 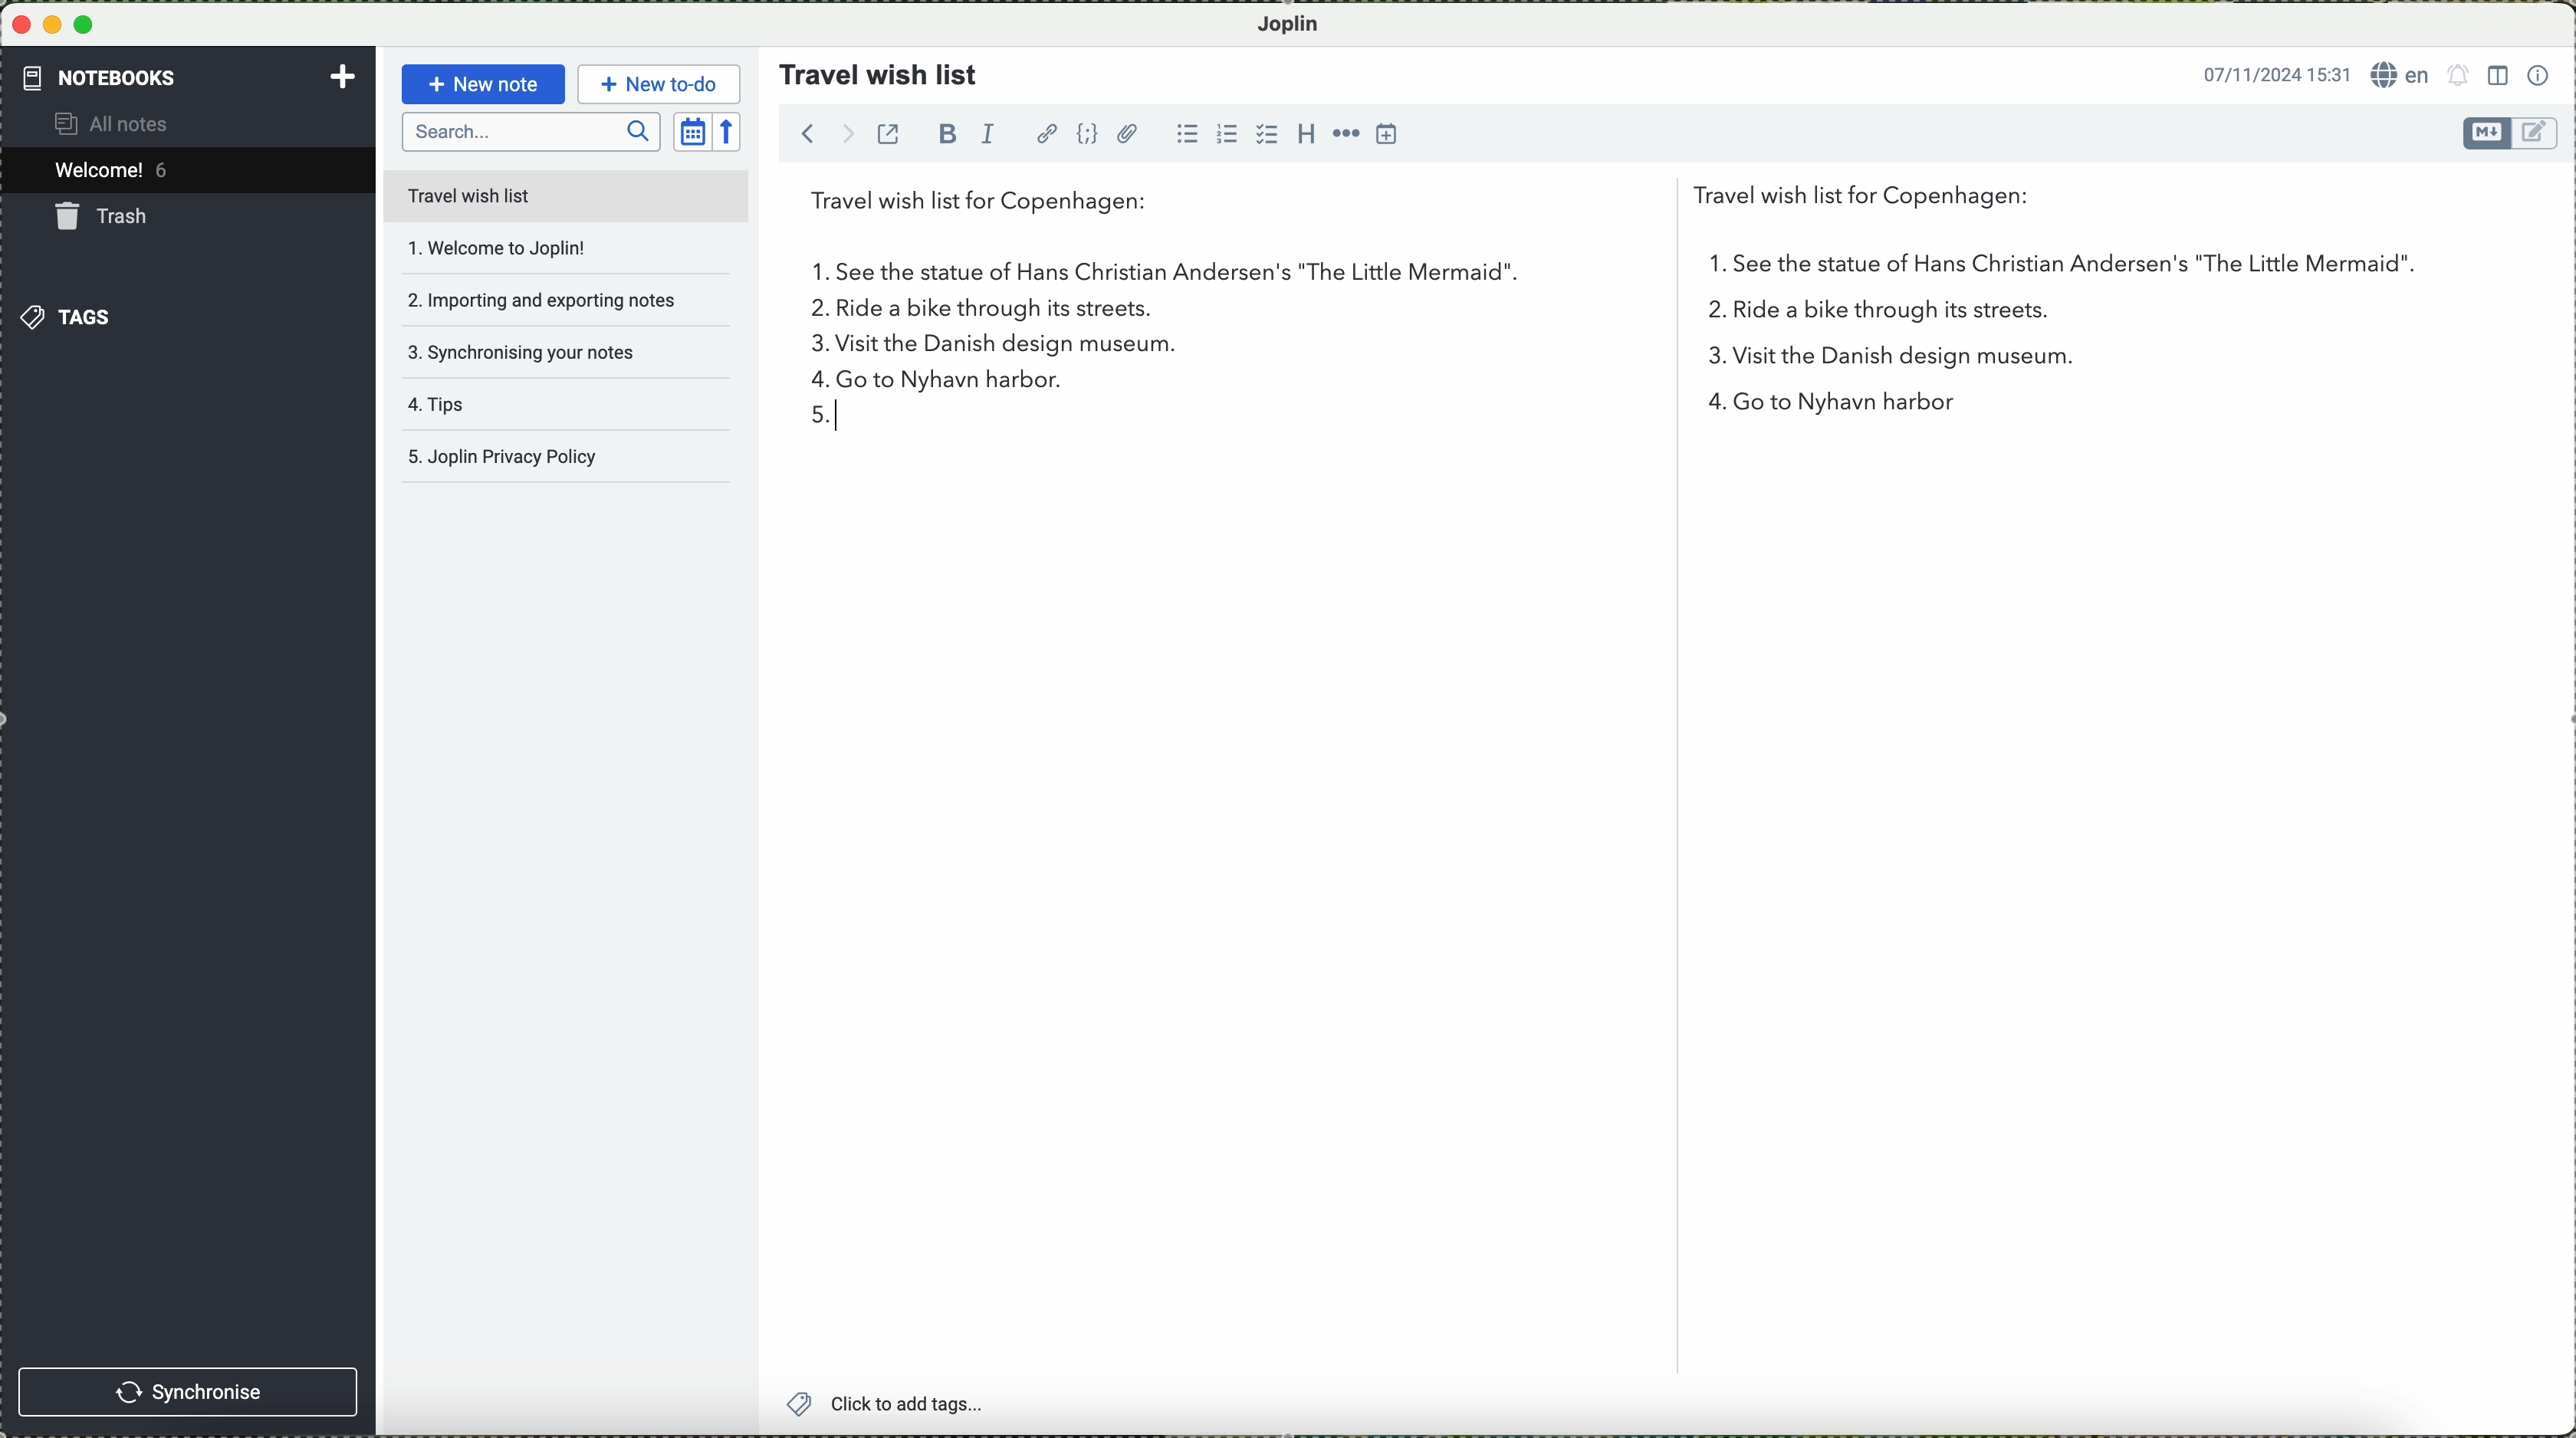 What do you see at coordinates (1835, 315) in the screenshot?
I see `2 in the list` at bounding box center [1835, 315].